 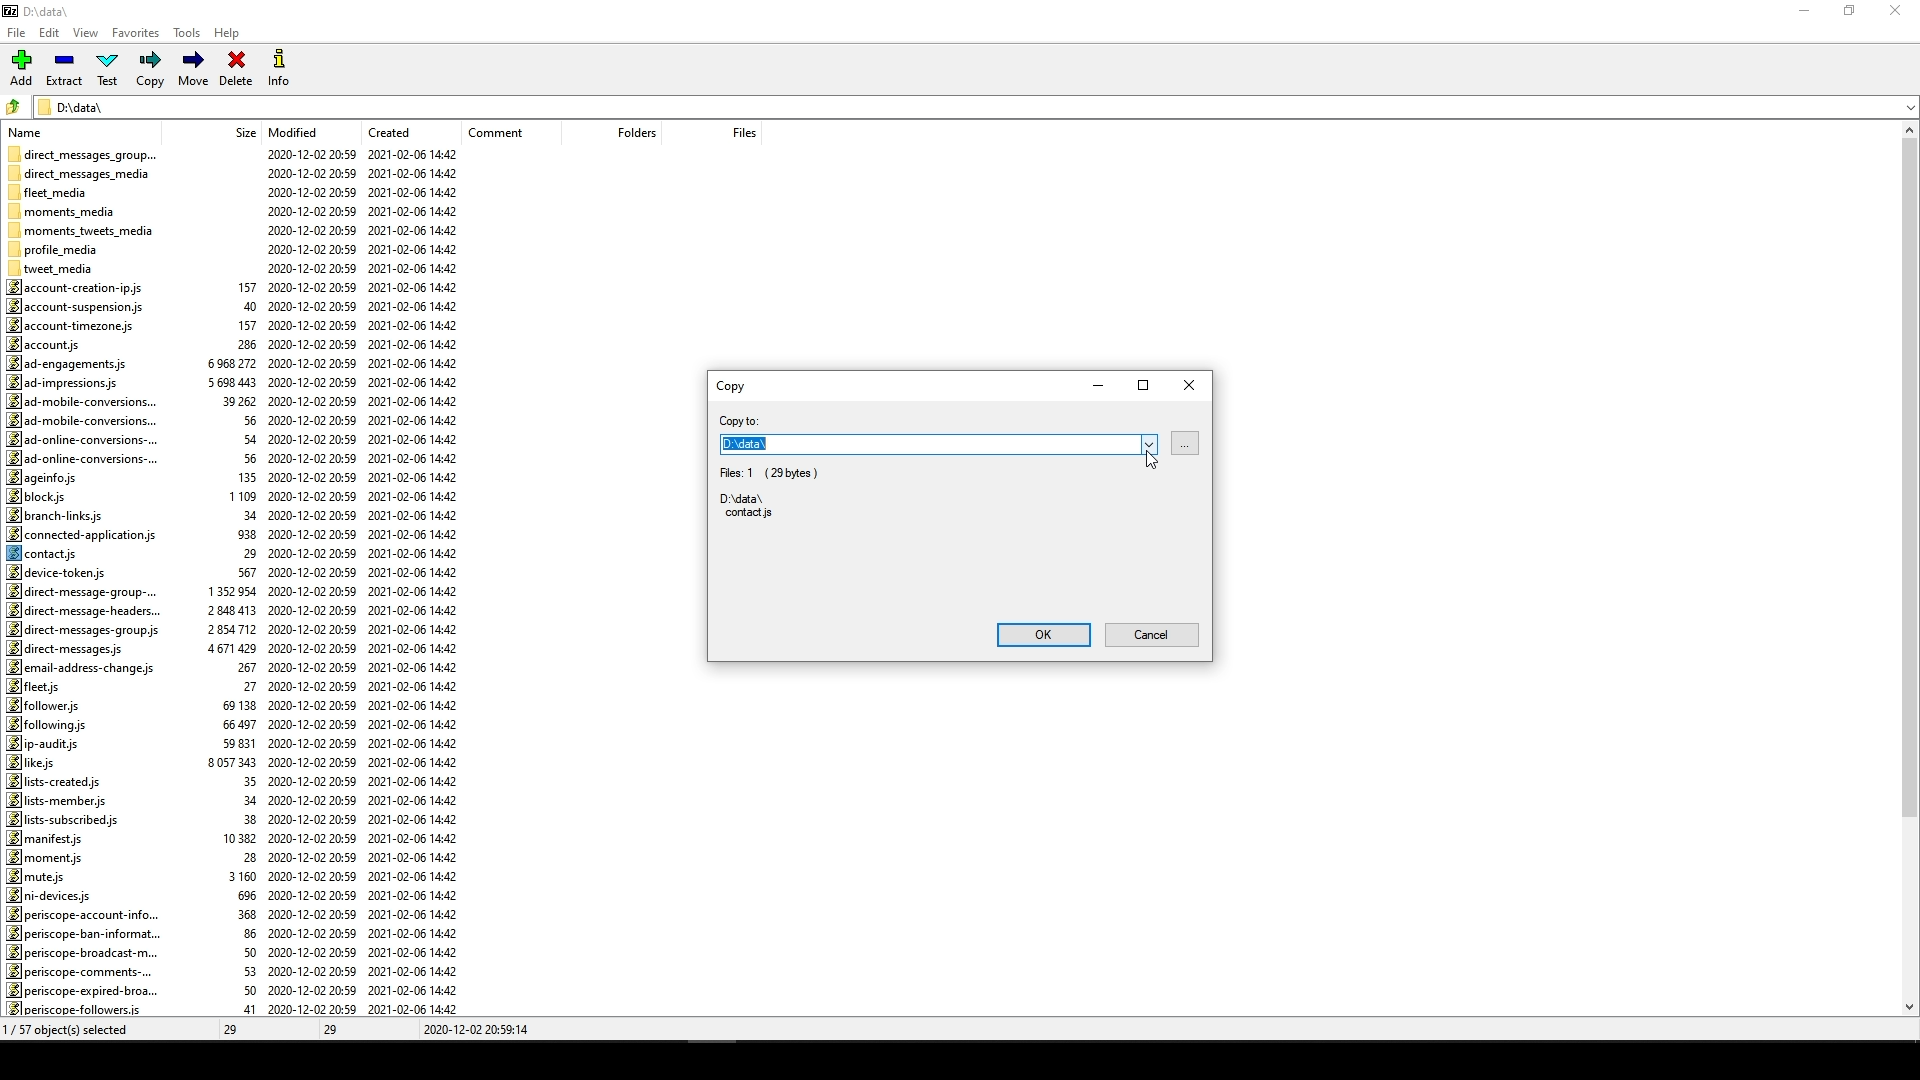 What do you see at coordinates (195, 69) in the screenshot?
I see `Move` at bounding box center [195, 69].